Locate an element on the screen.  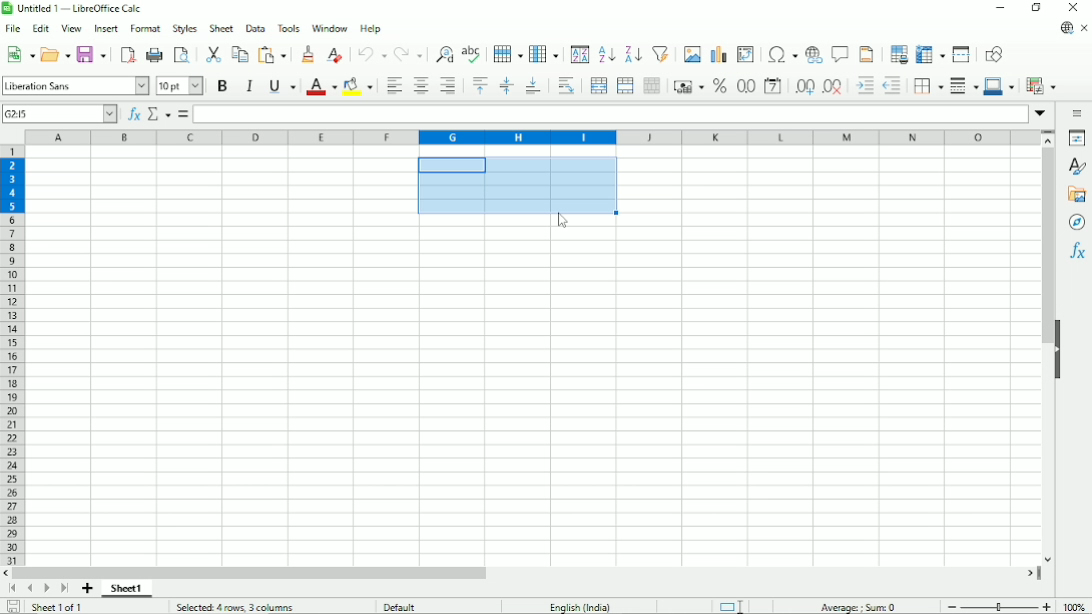
Sheet is located at coordinates (223, 27).